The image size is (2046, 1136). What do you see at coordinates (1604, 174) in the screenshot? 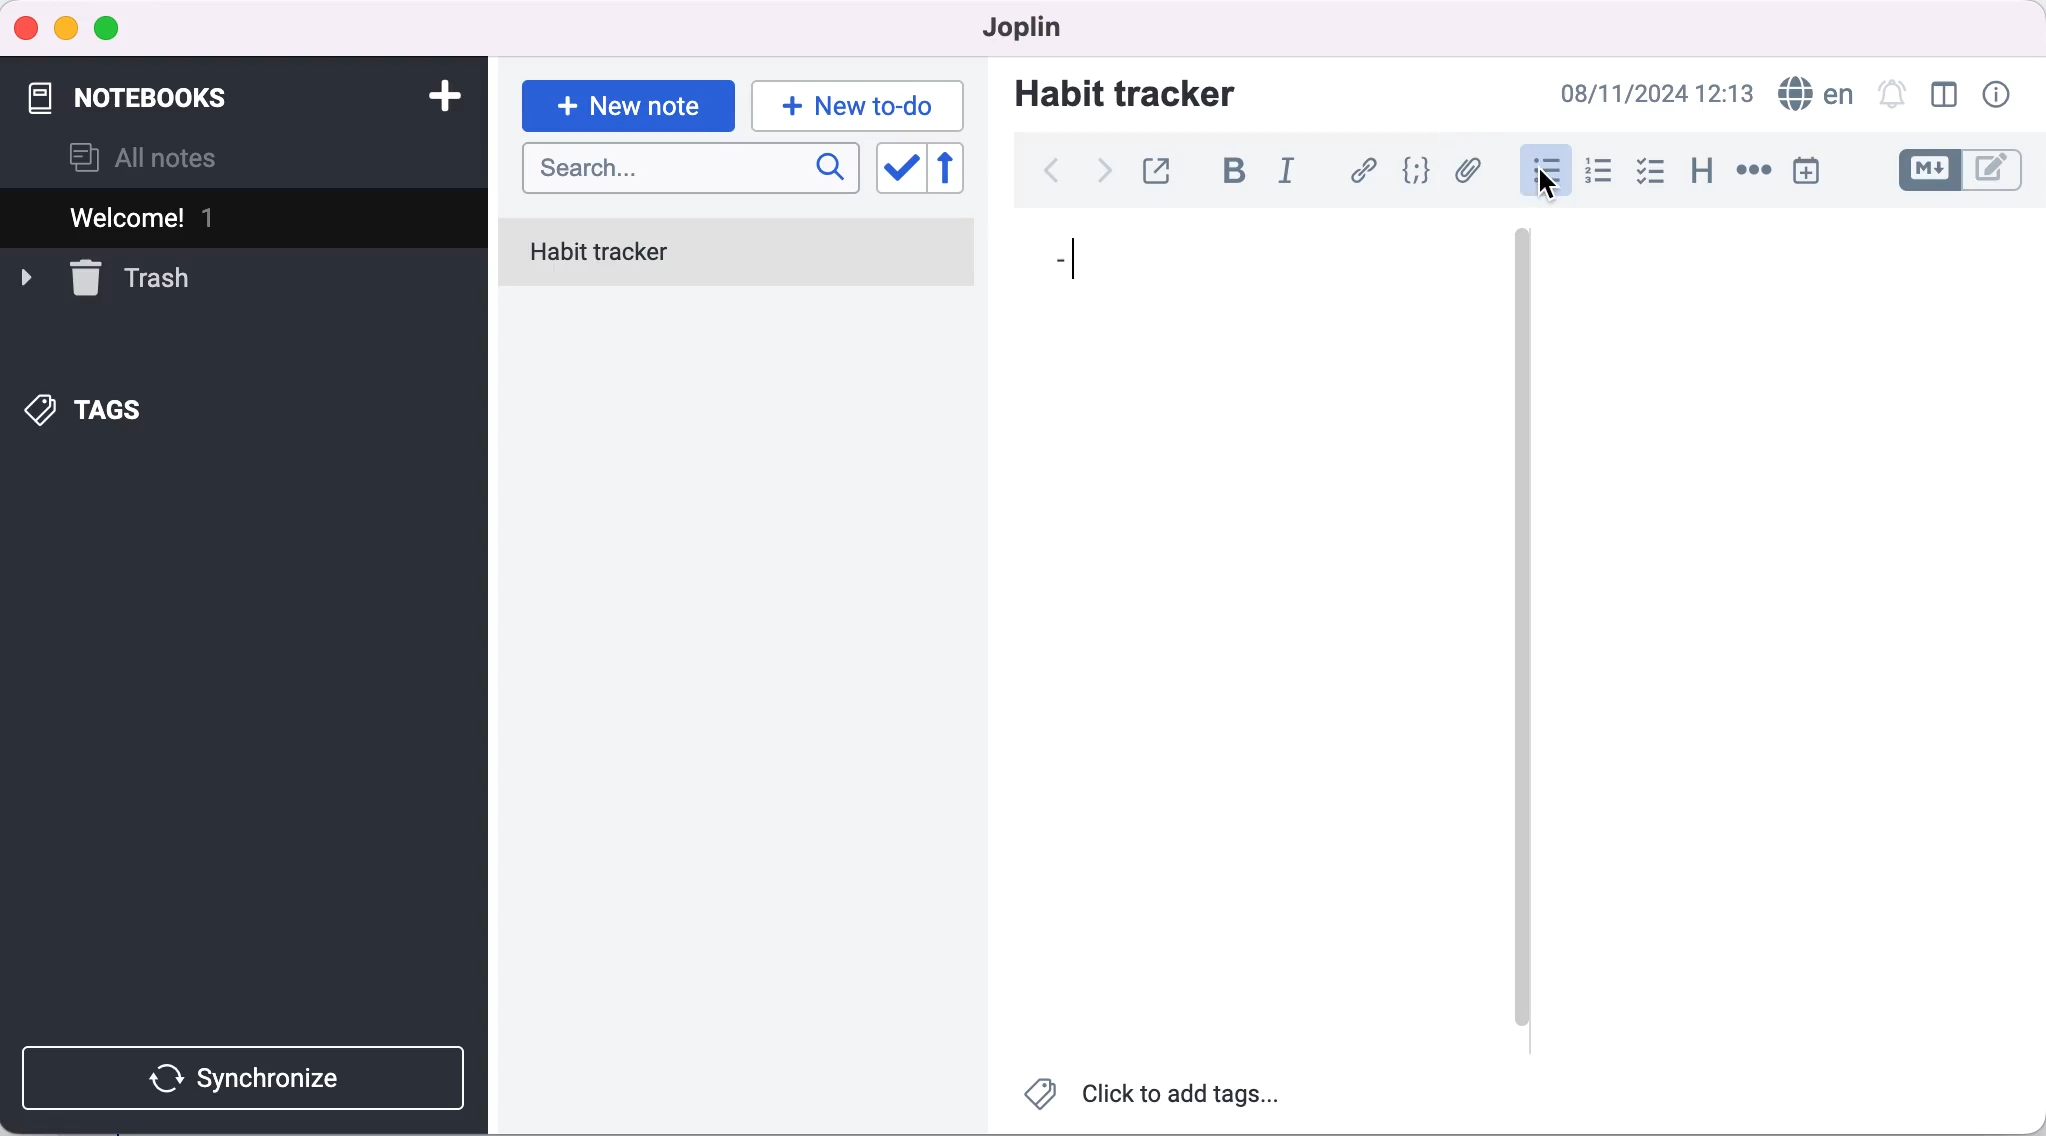
I see `numbered list` at bounding box center [1604, 174].